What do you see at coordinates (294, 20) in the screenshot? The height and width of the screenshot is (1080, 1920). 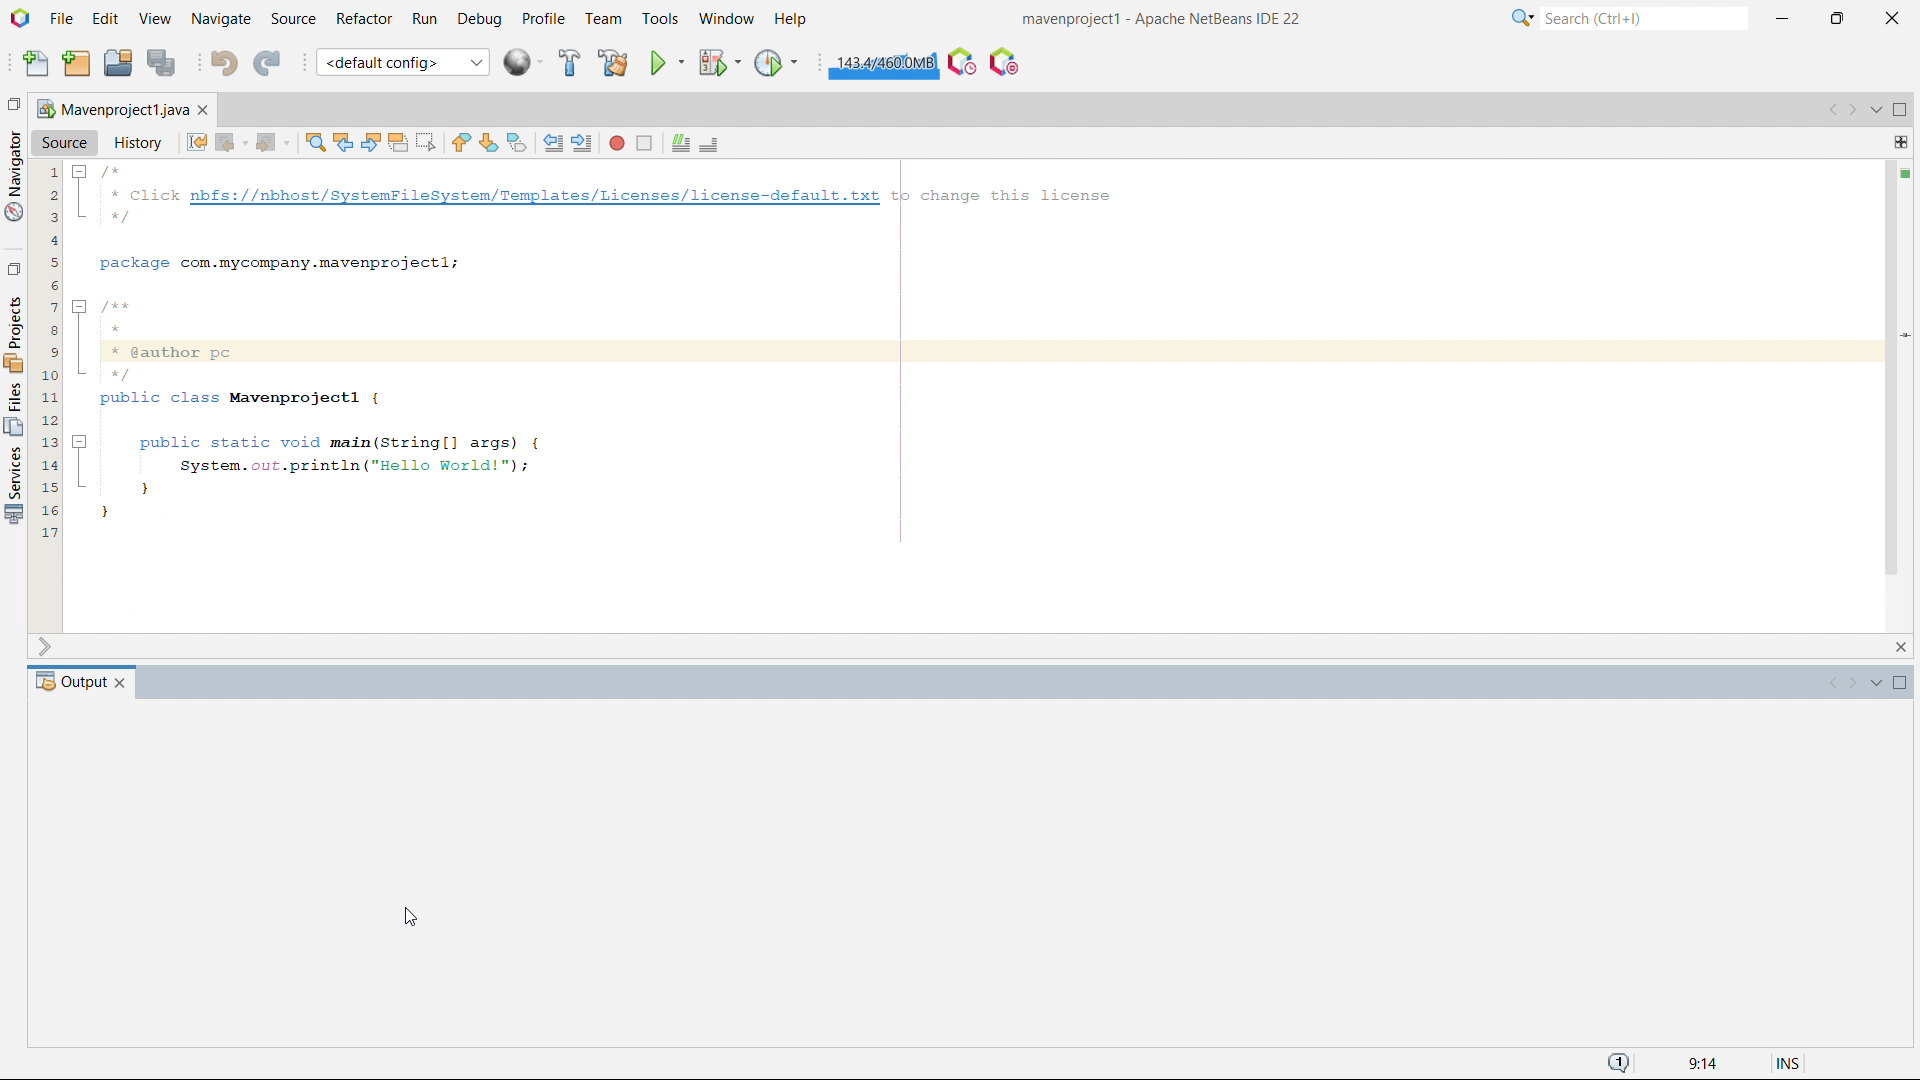 I see `source` at bounding box center [294, 20].